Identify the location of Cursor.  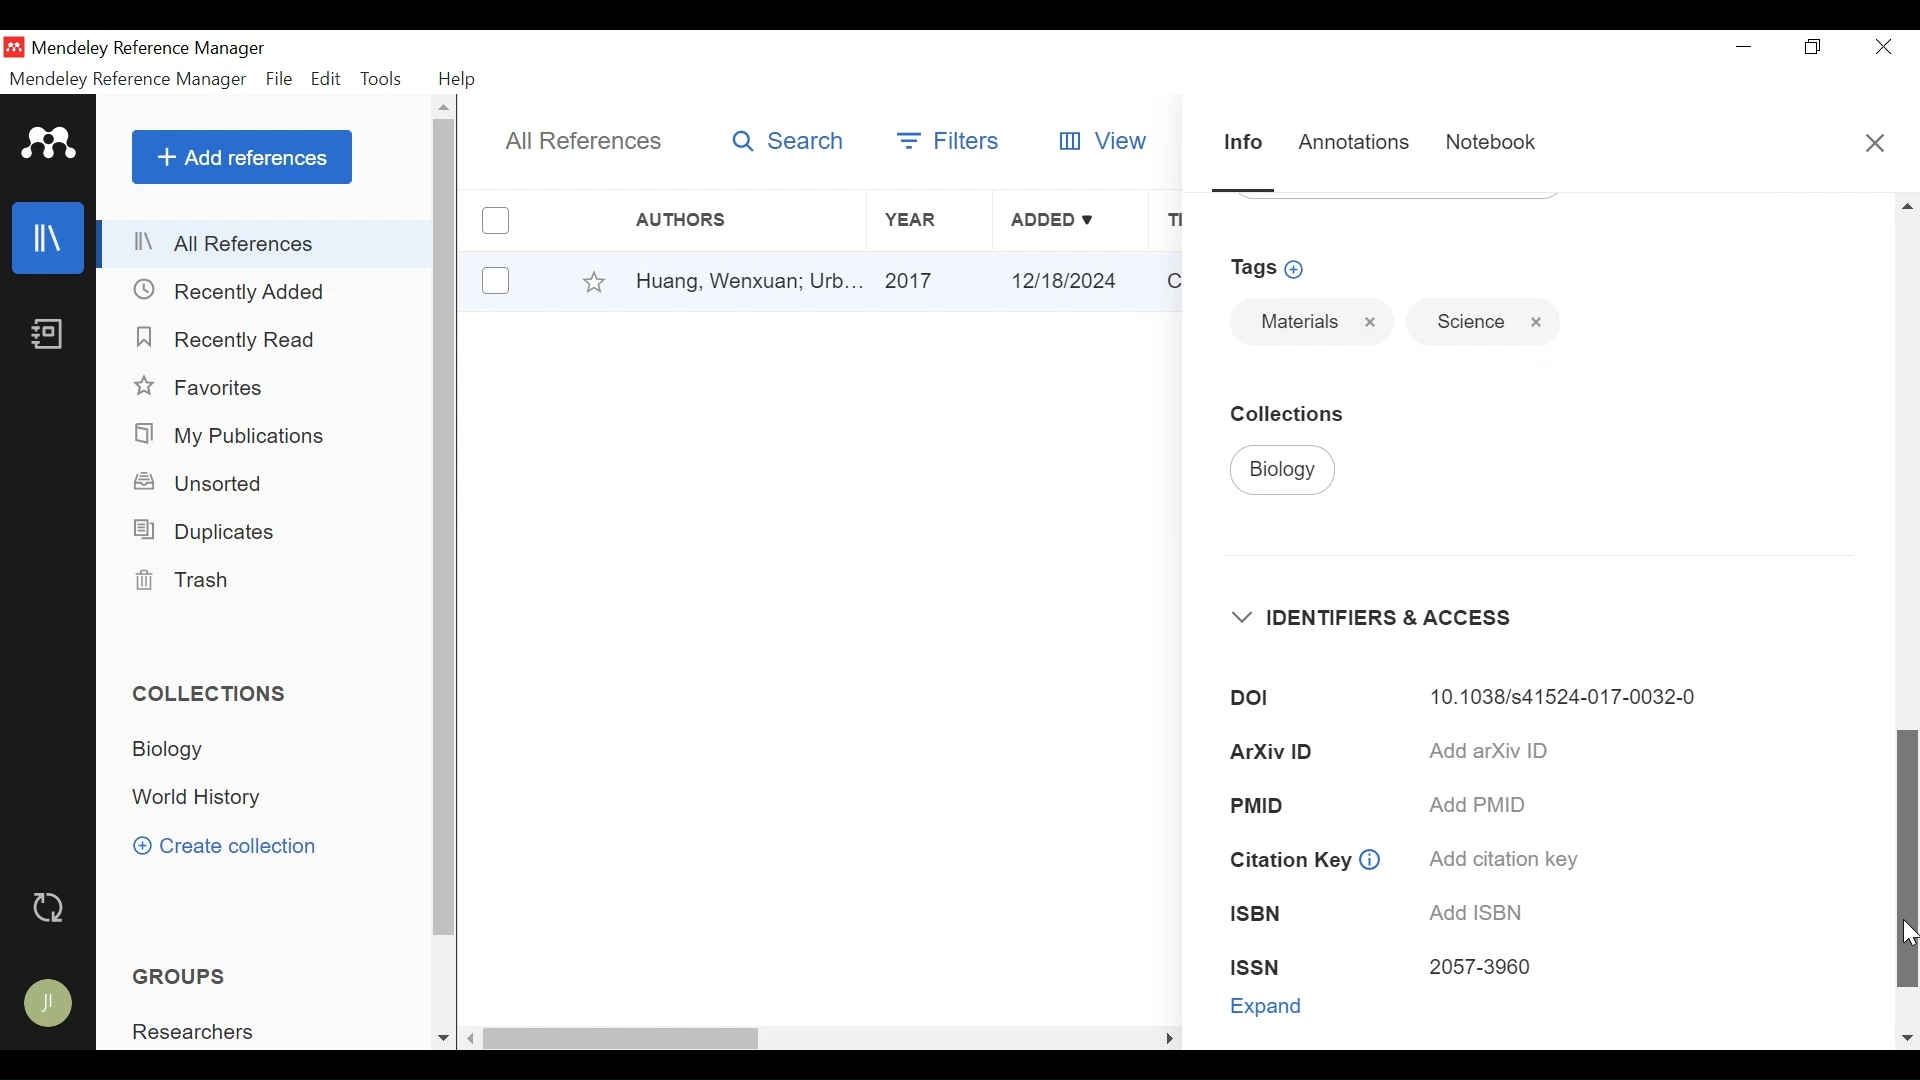
(1908, 934).